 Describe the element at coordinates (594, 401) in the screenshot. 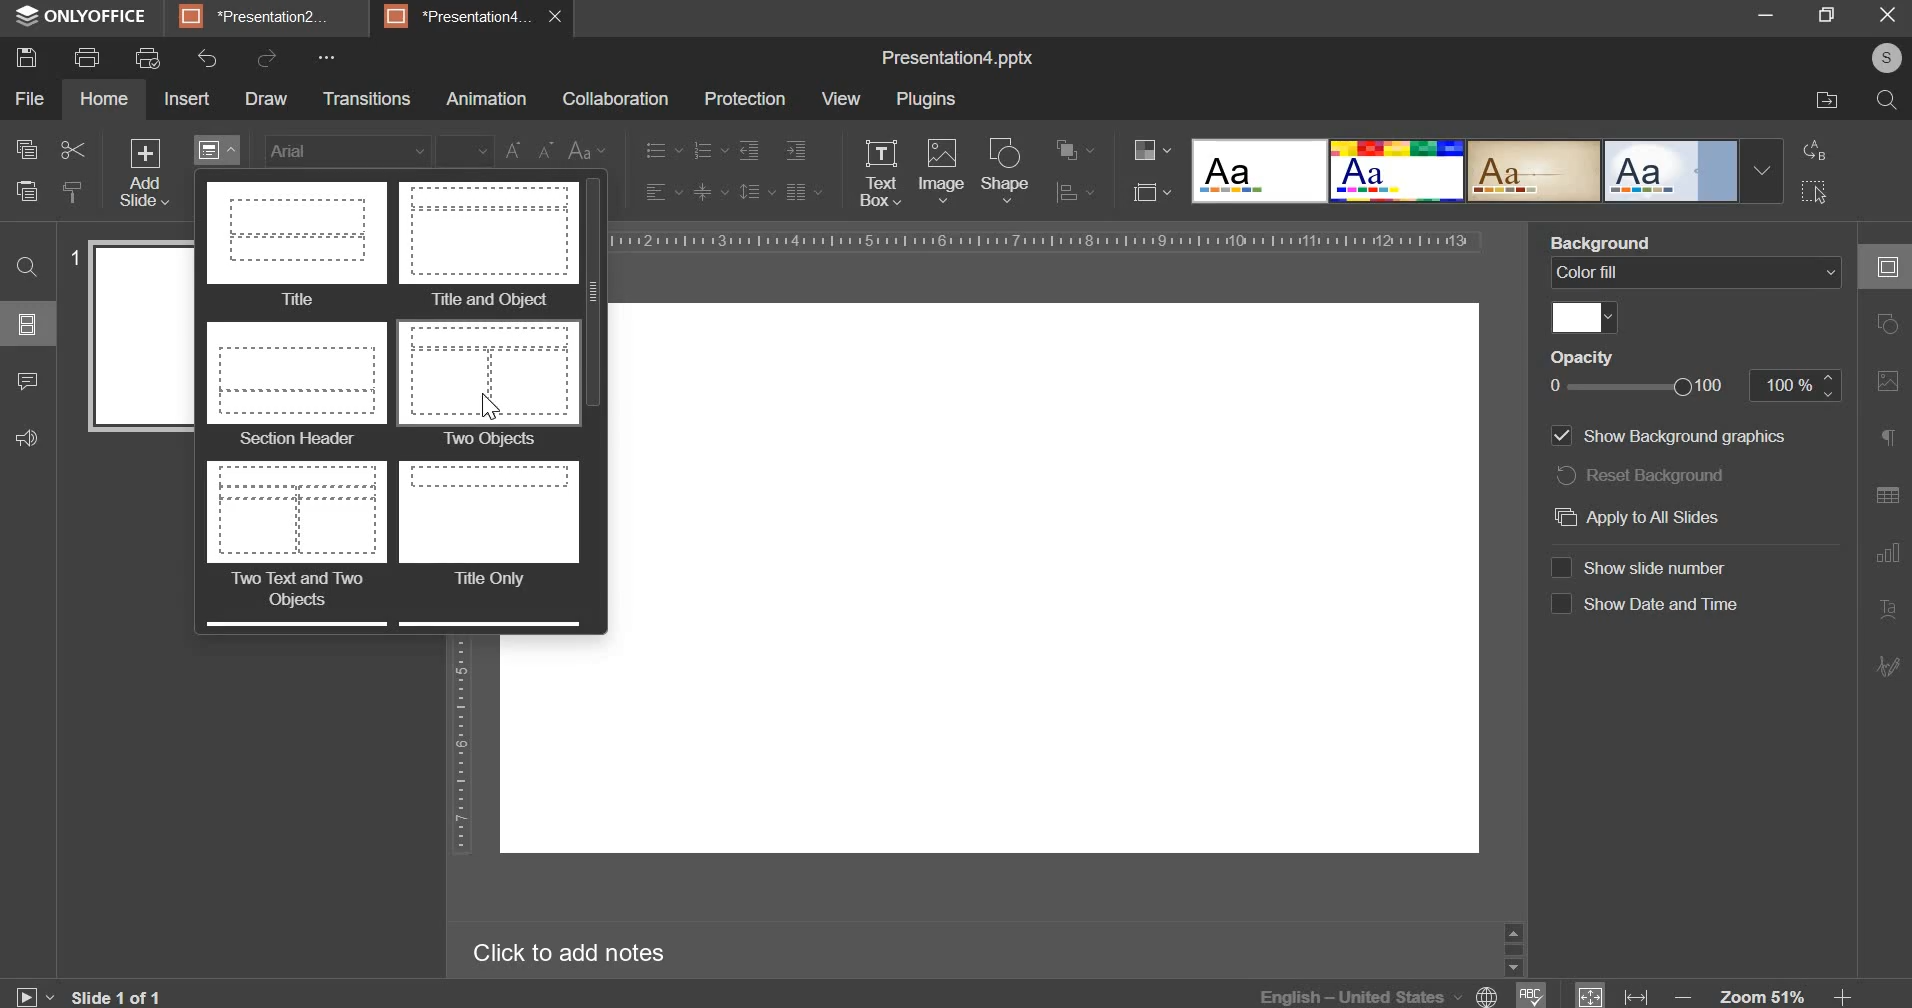

I see `vertical slider` at that location.